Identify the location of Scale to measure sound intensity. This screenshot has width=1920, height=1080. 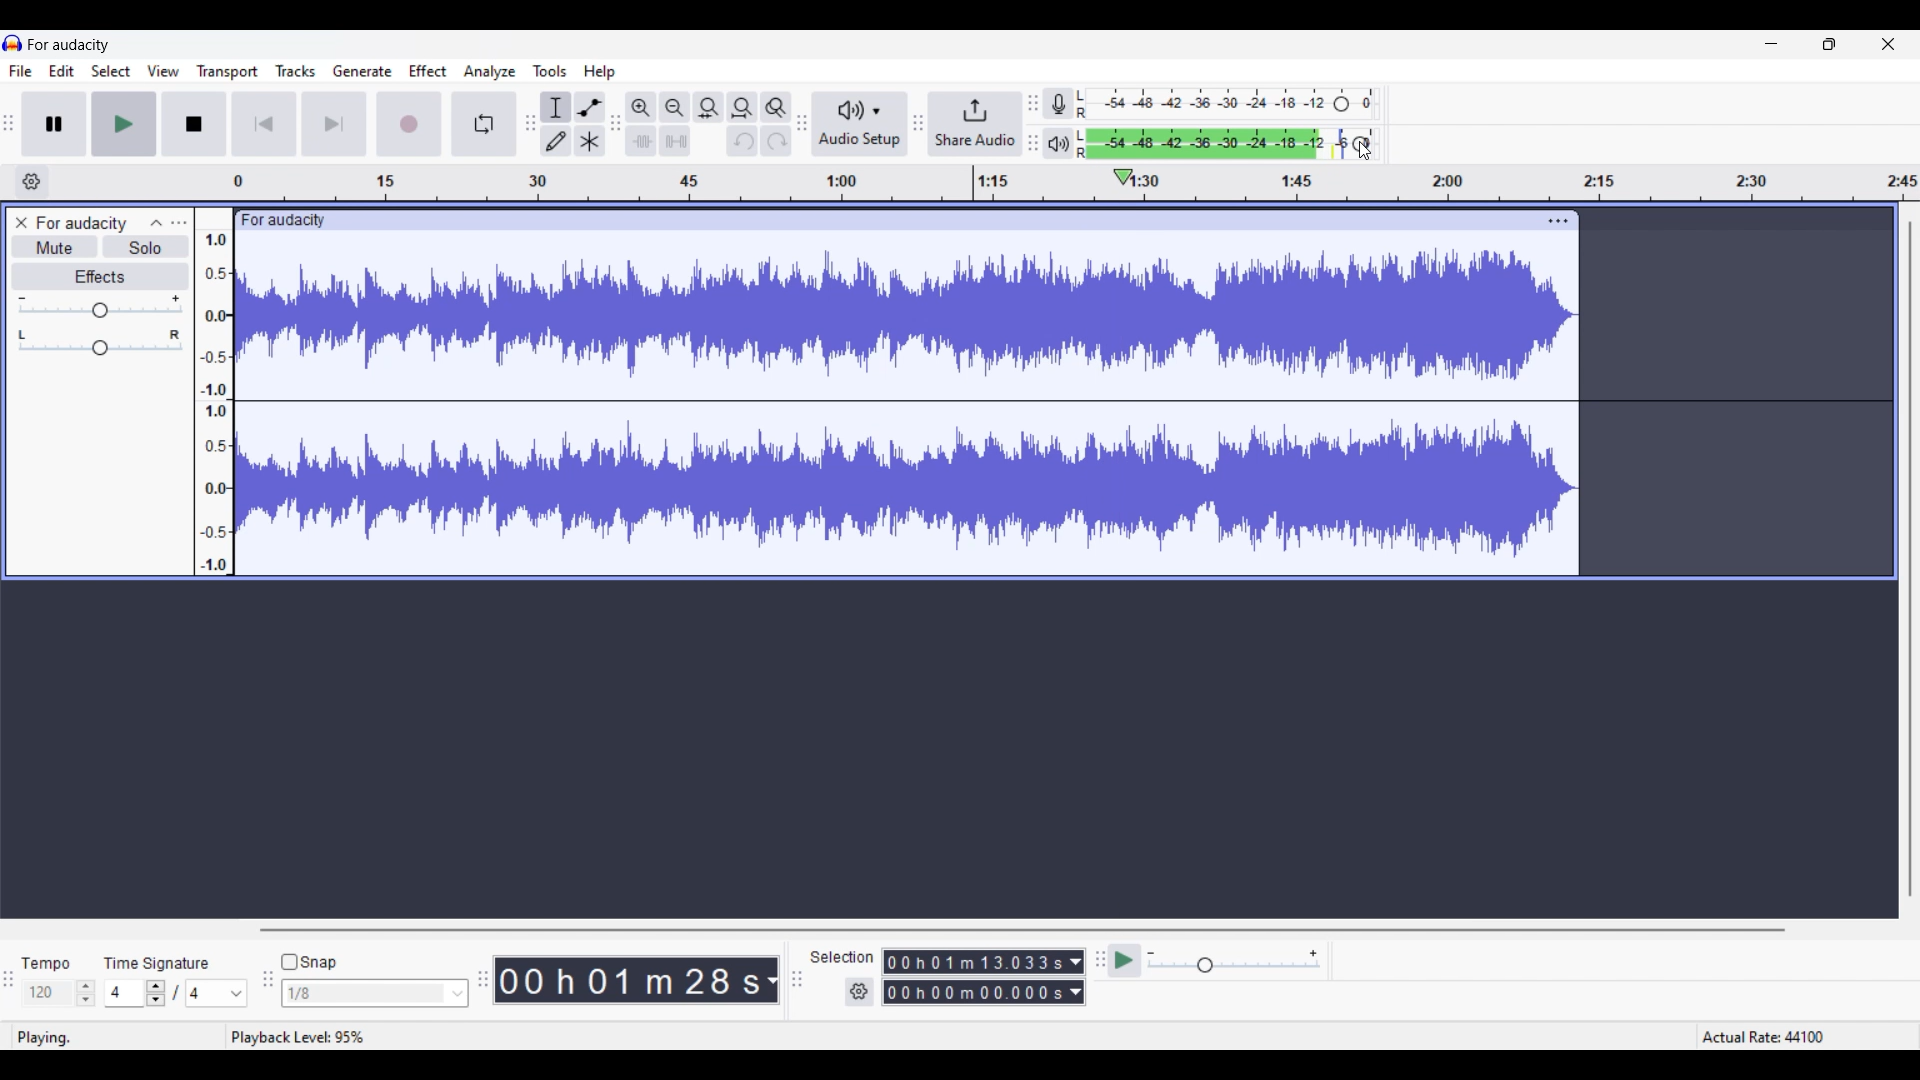
(215, 402).